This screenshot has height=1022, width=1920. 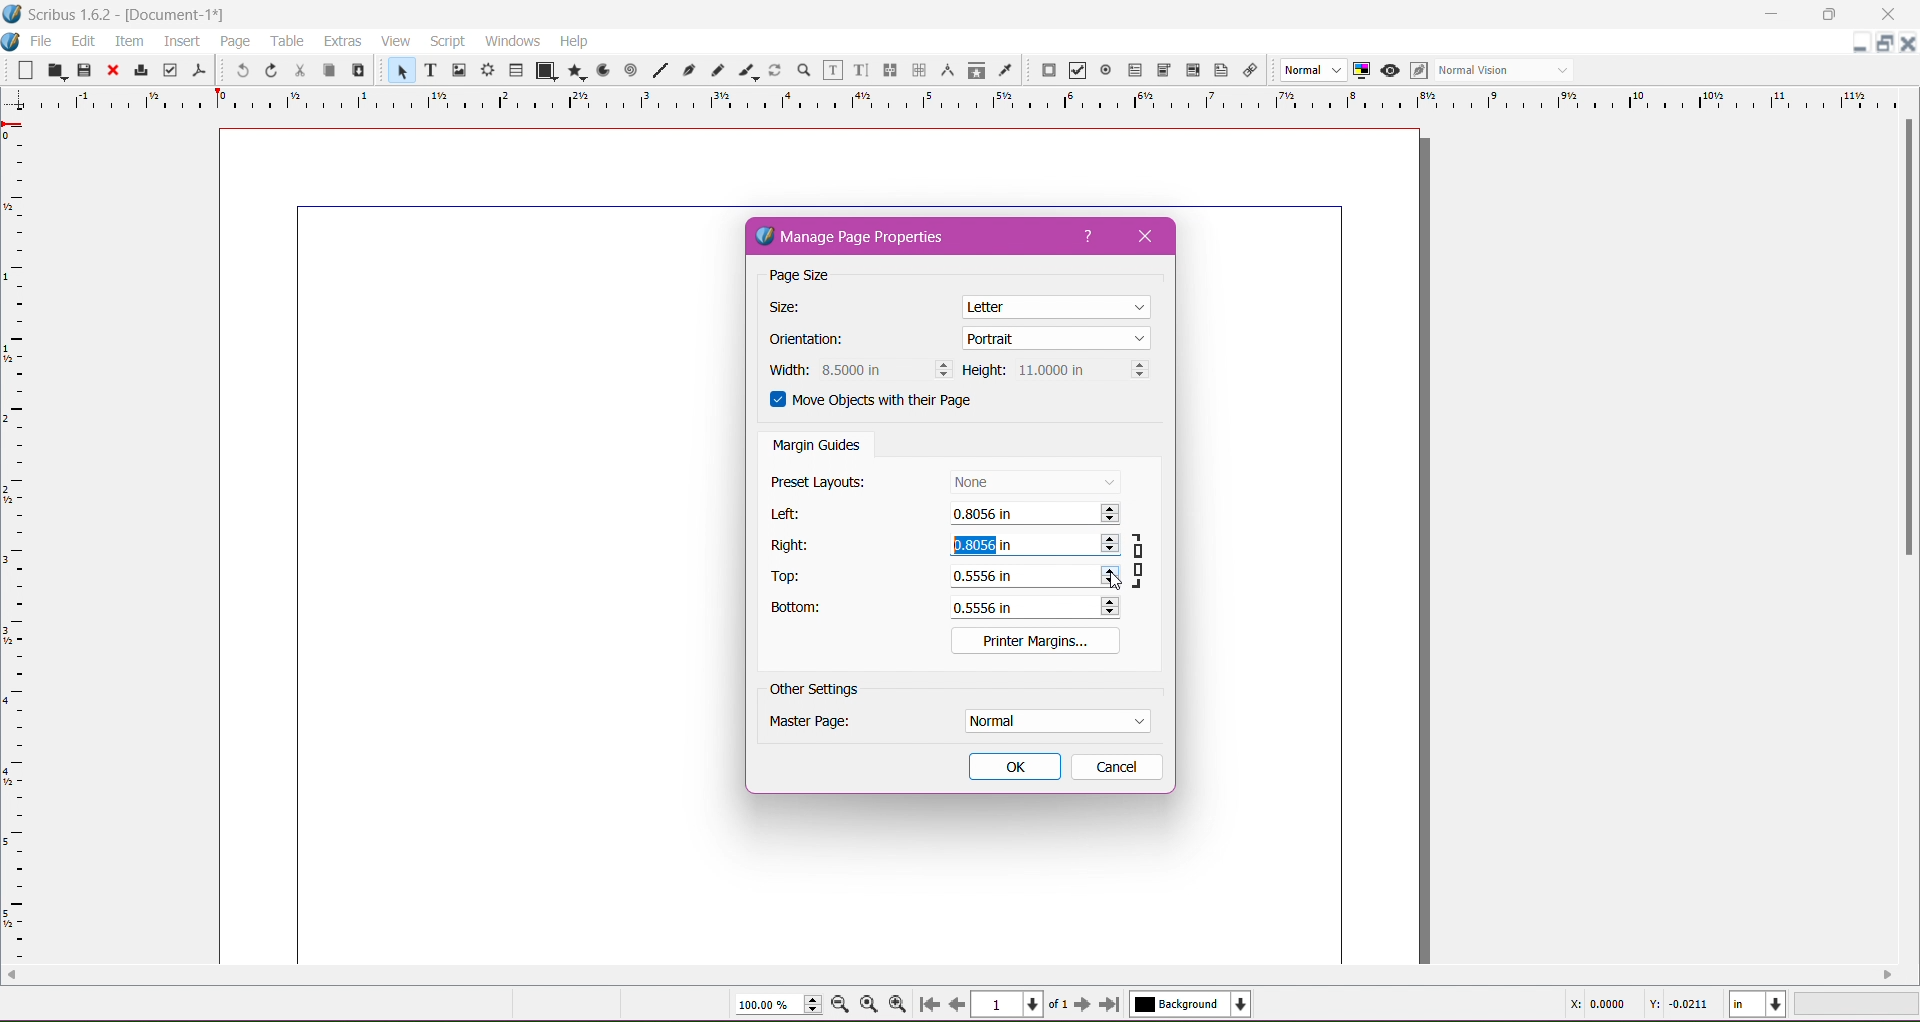 I want to click on Render Frame, so click(x=489, y=70).